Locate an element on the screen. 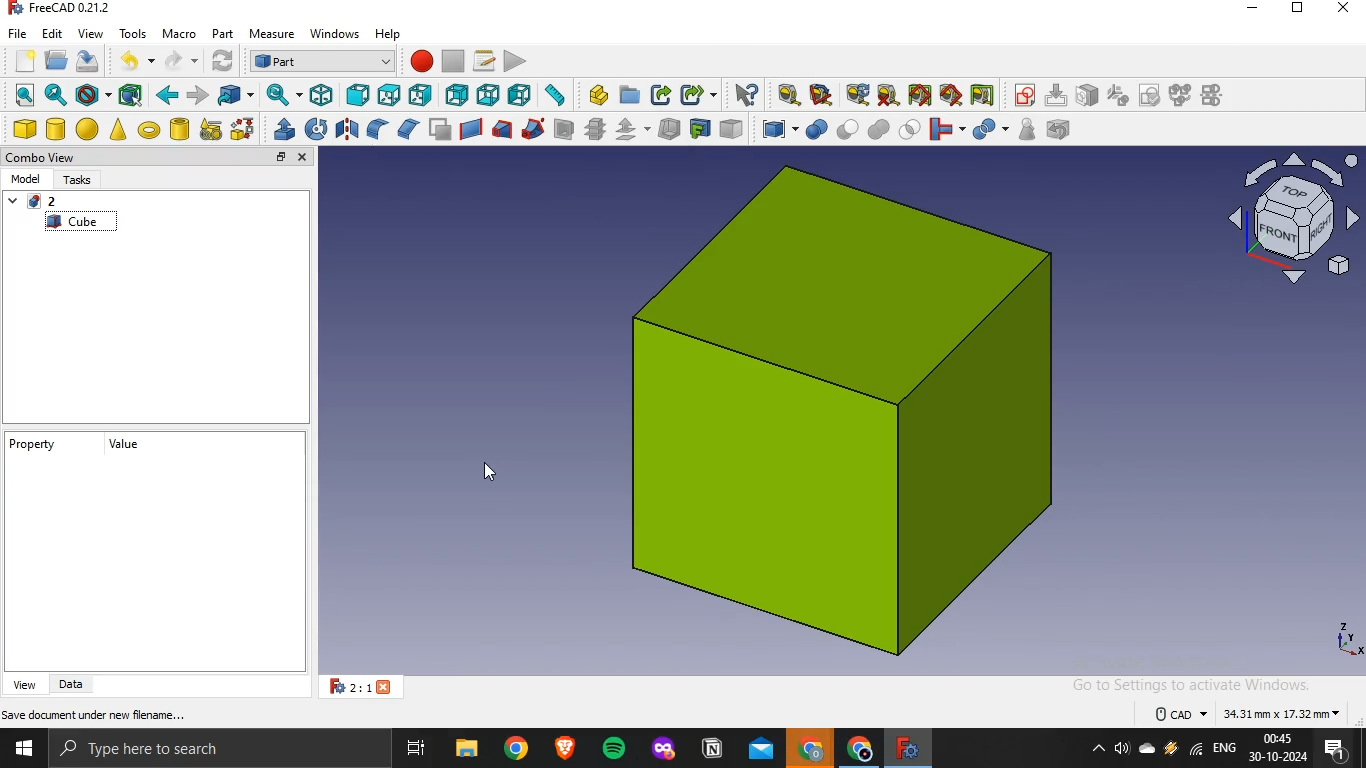  data is located at coordinates (76, 684).